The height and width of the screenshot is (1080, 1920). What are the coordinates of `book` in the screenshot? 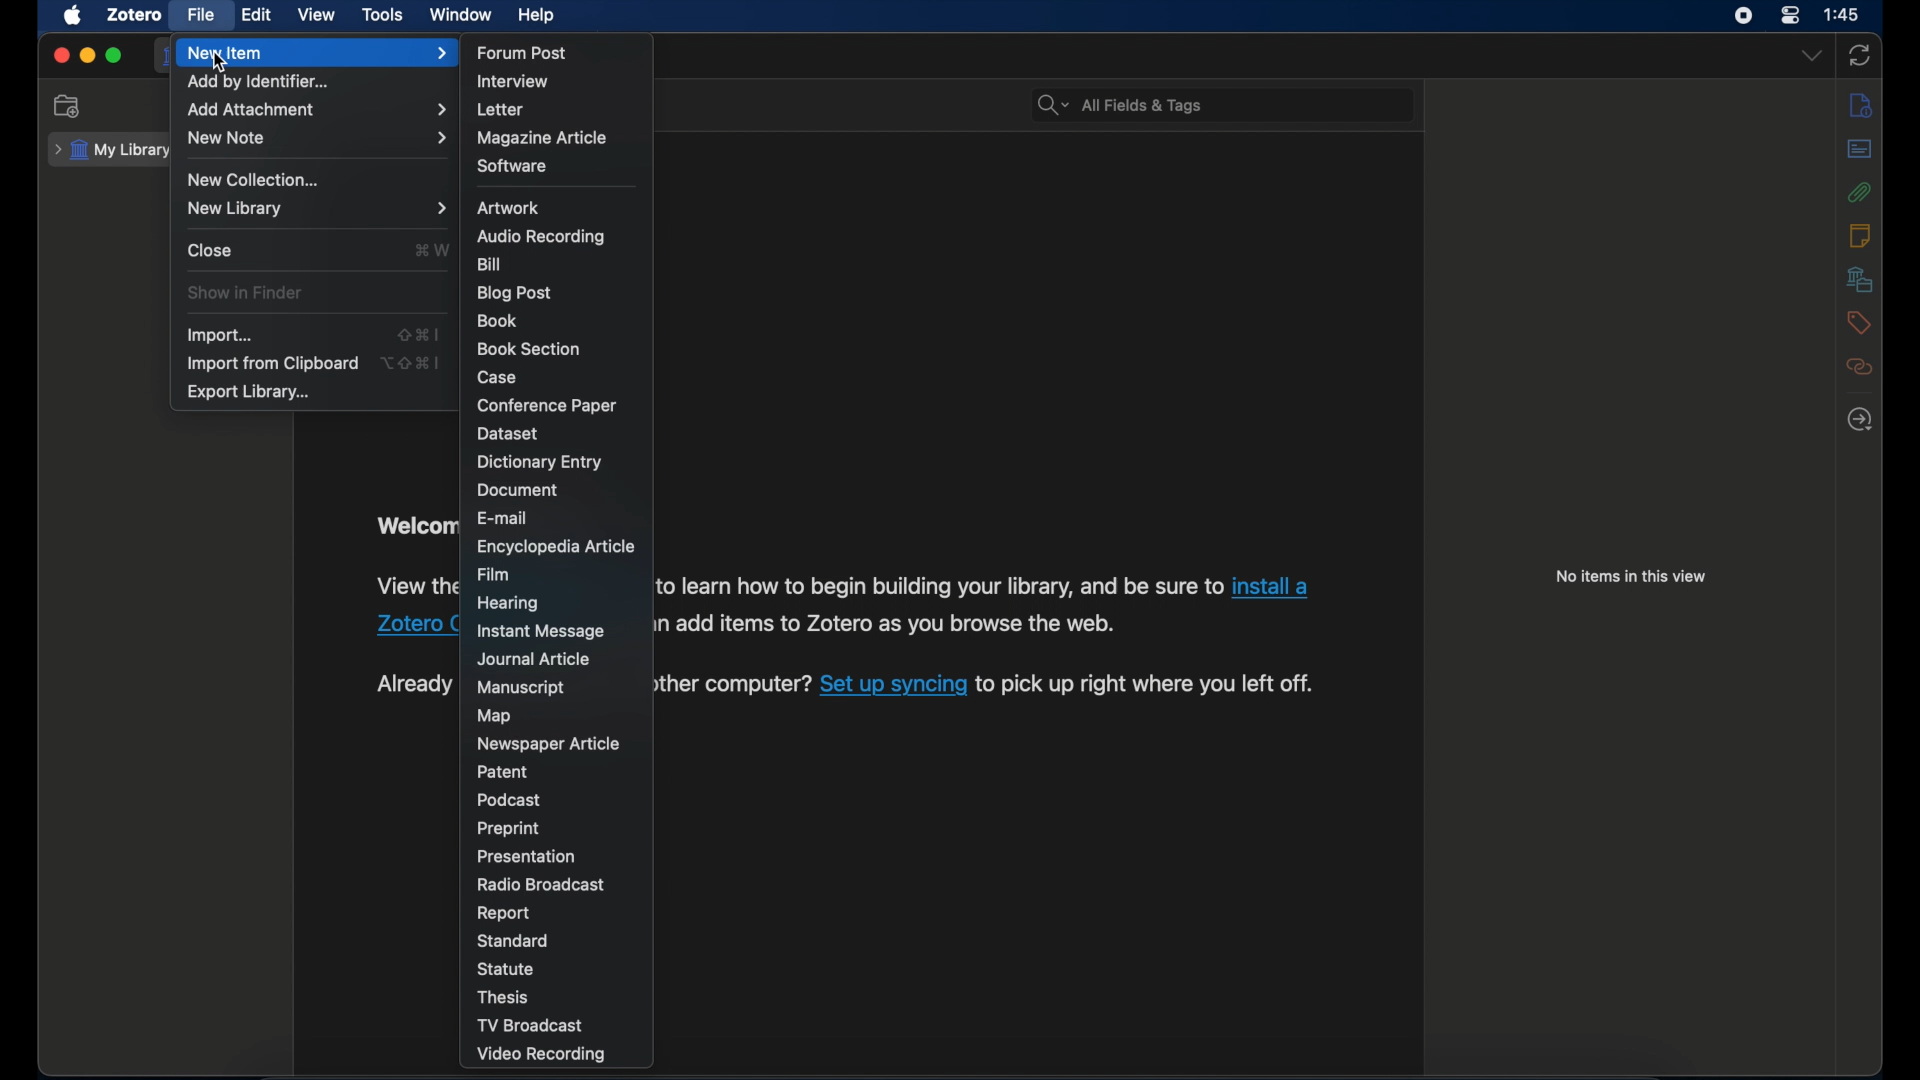 It's located at (497, 320).